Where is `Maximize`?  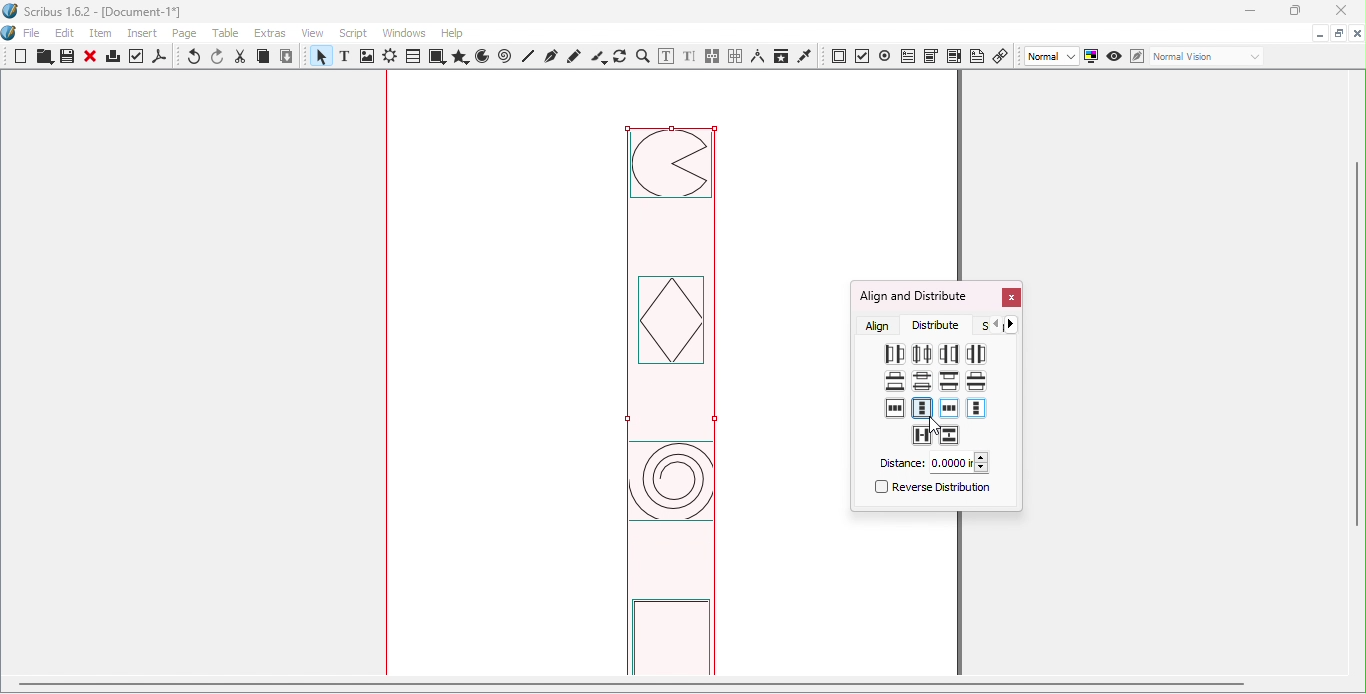
Maximize is located at coordinates (1293, 11).